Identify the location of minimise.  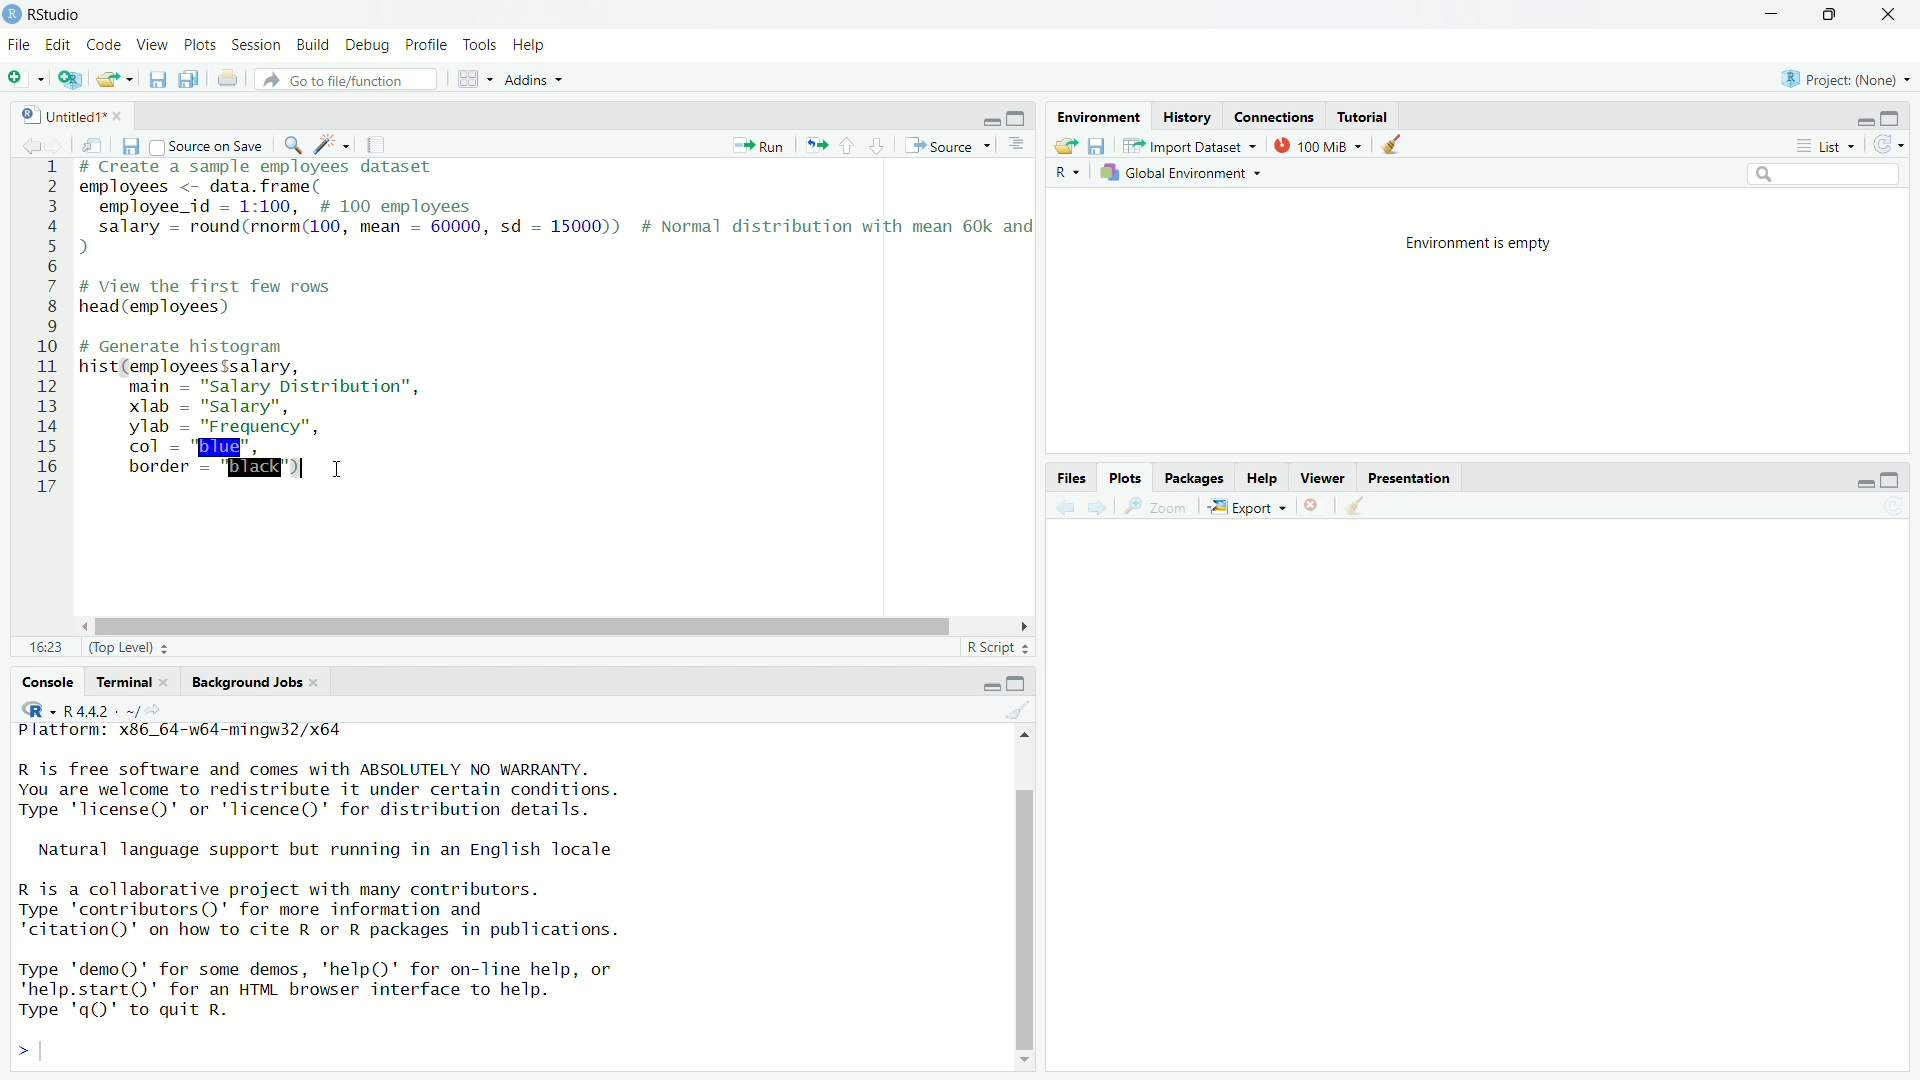
(992, 687).